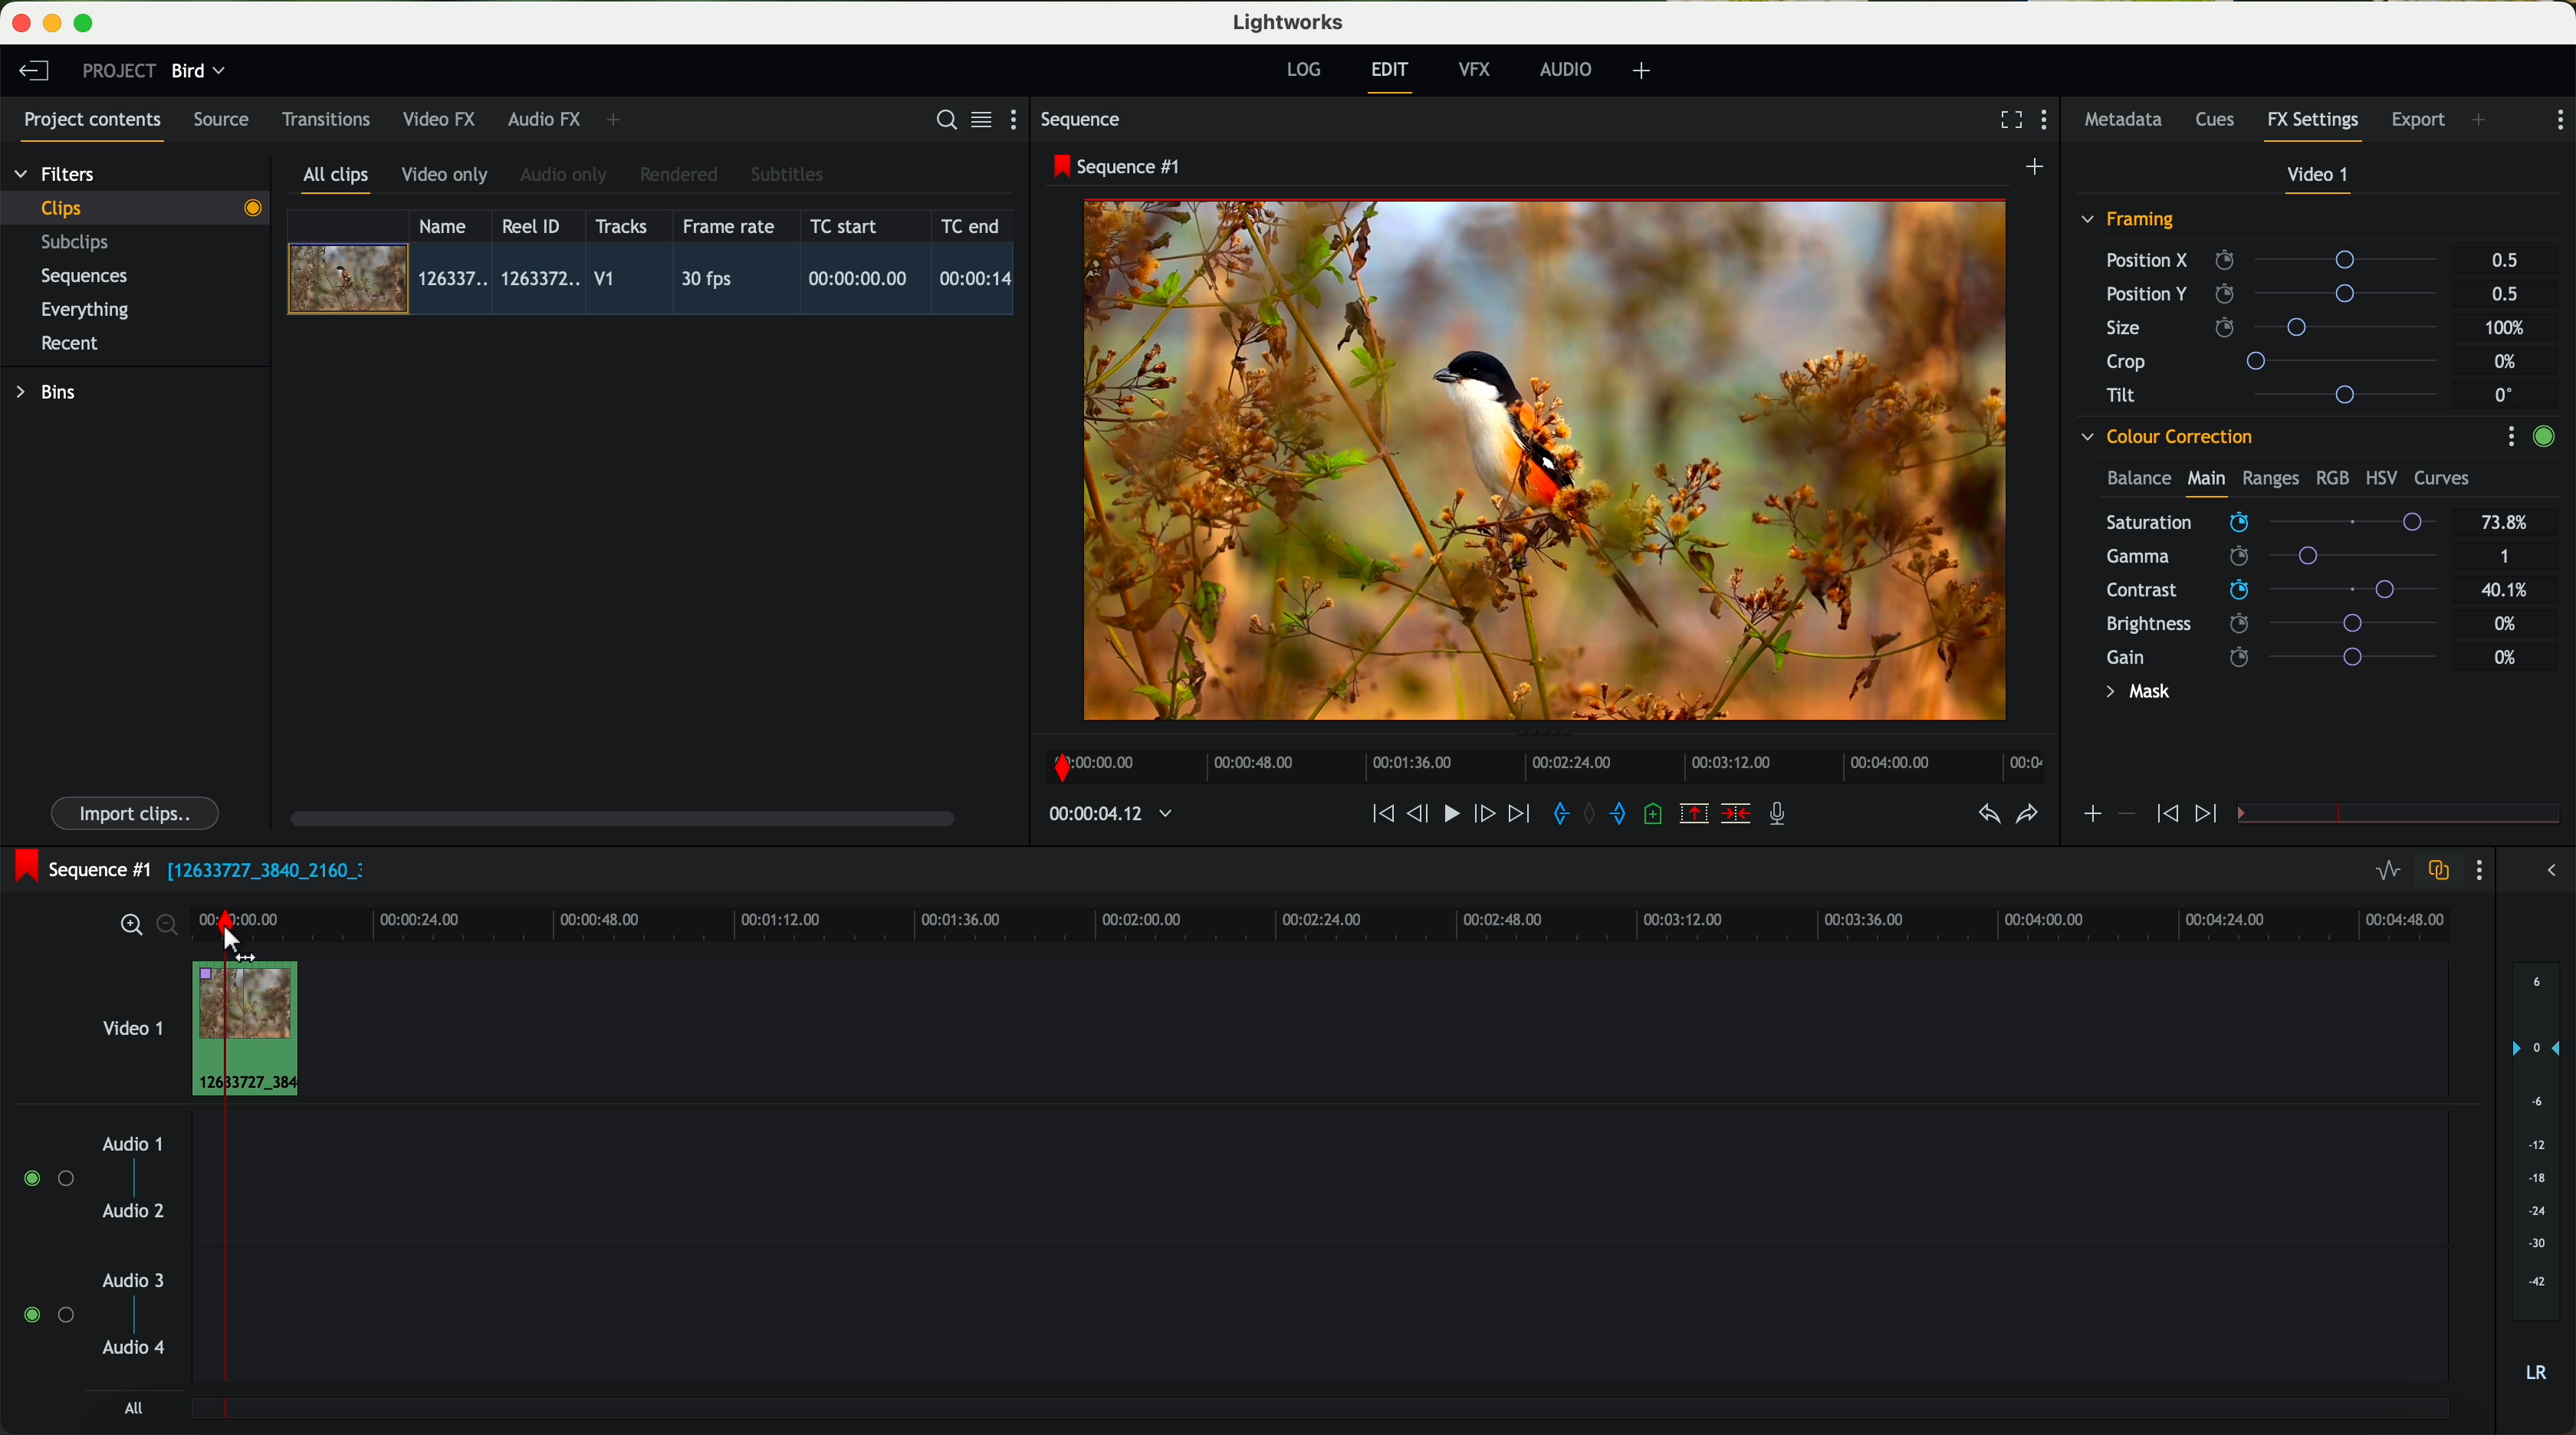 This screenshot has width=2576, height=1435. What do you see at coordinates (57, 173) in the screenshot?
I see `filters` at bounding box center [57, 173].